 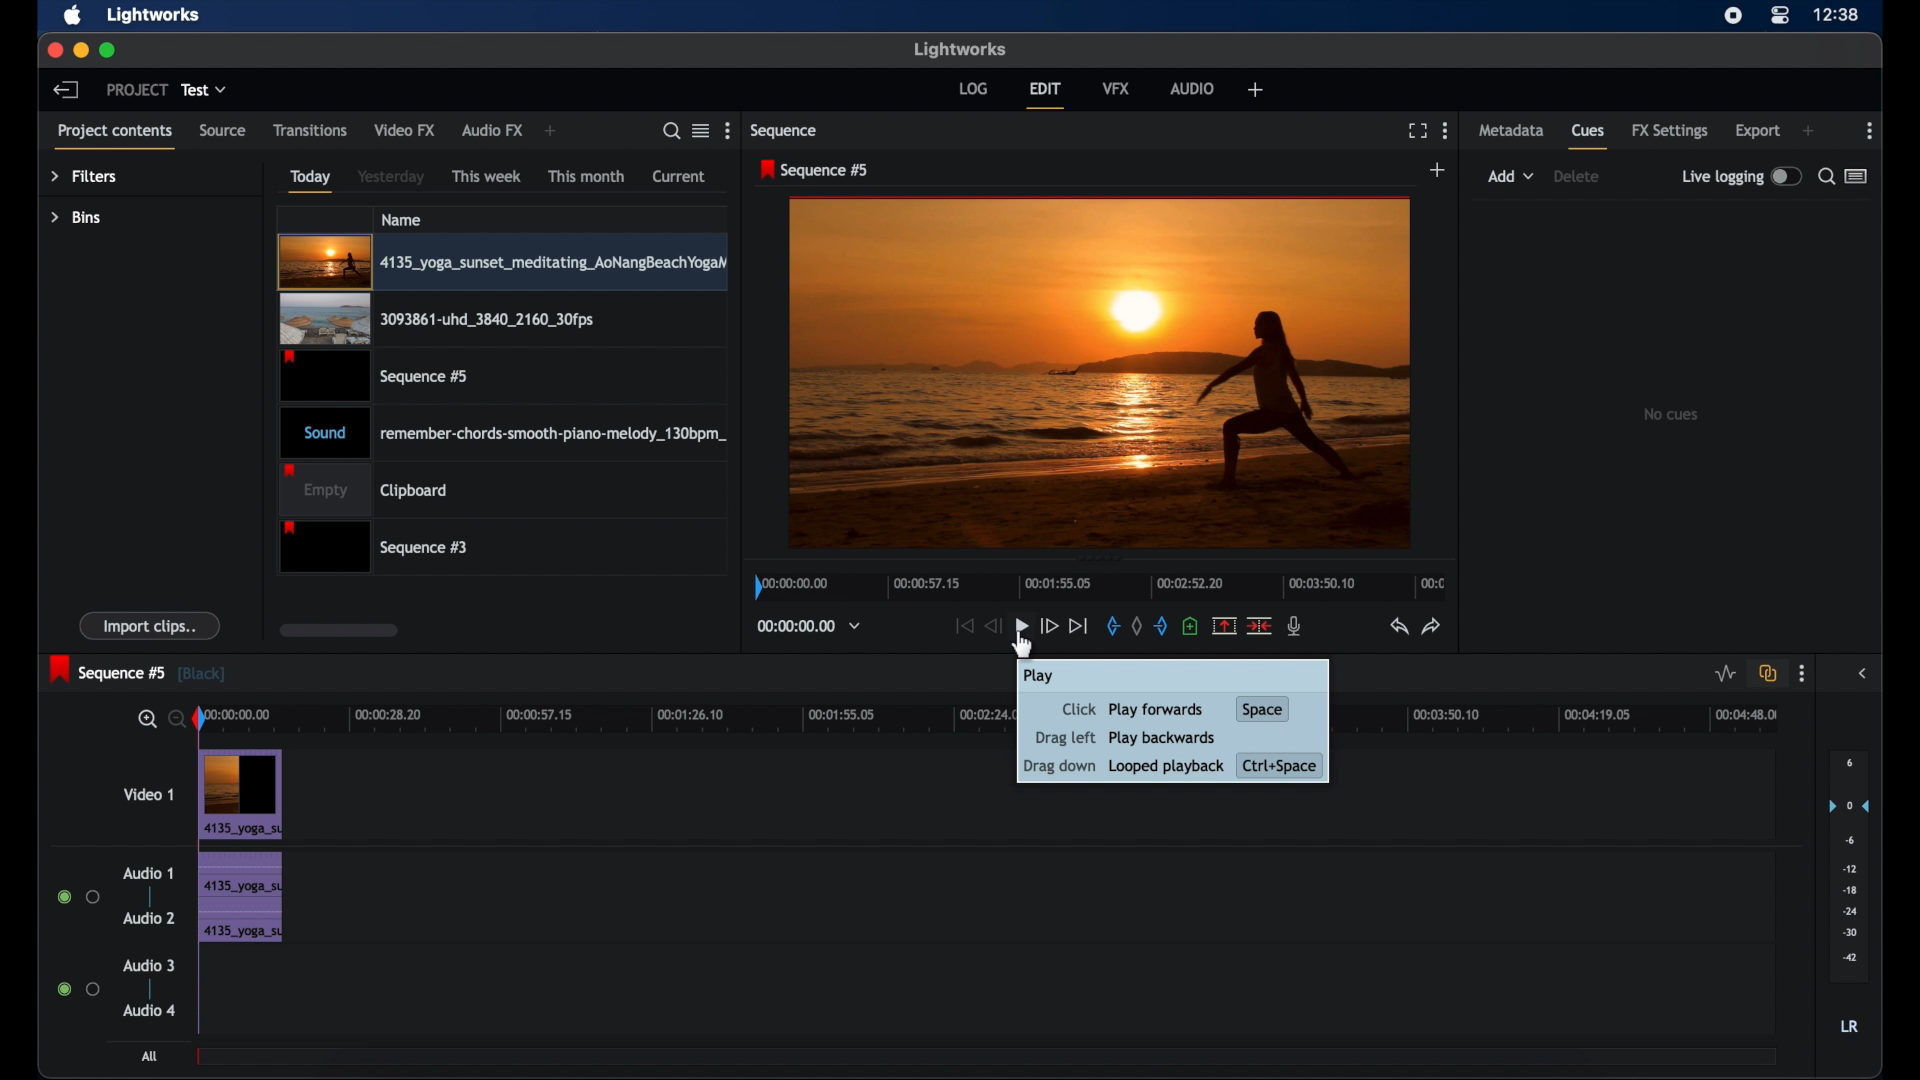 I want to click on current, so click(x=679, y=177).